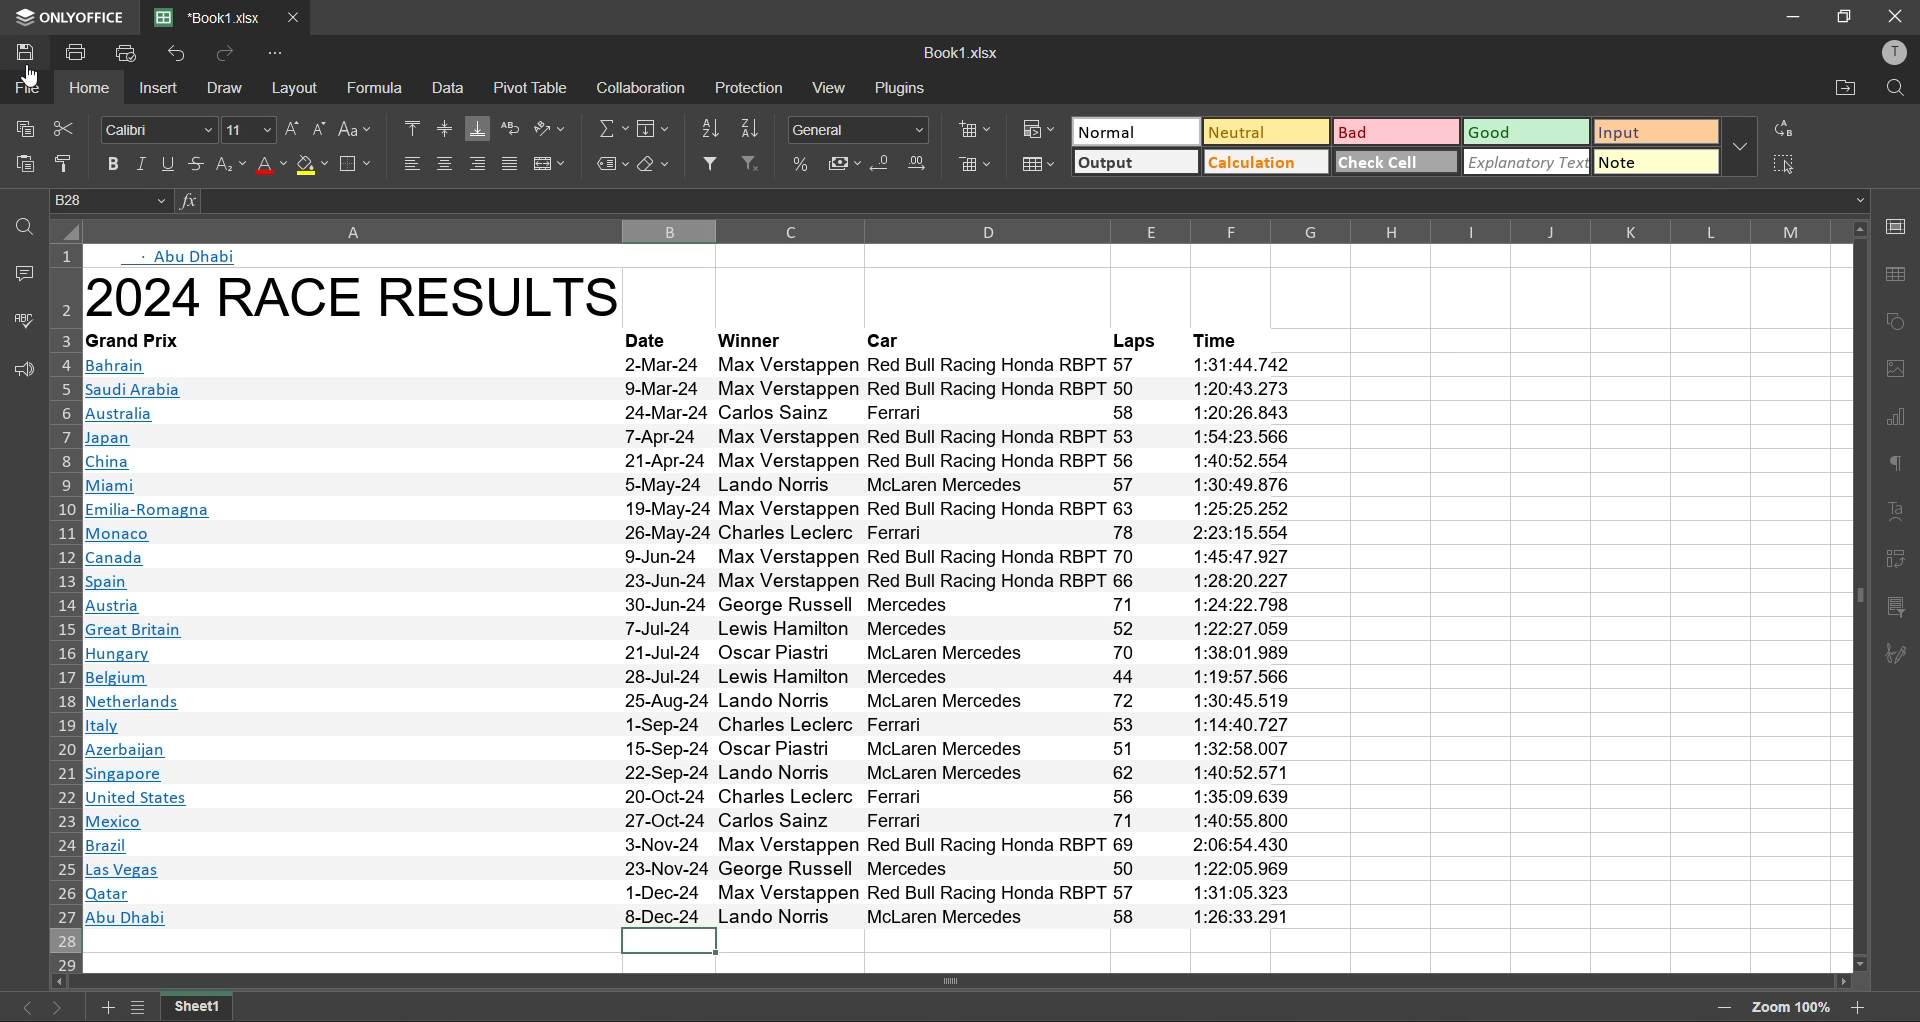 The width and height of the screenshot is (1920, 1022). I want to click on shapes, so click(1900, 324).